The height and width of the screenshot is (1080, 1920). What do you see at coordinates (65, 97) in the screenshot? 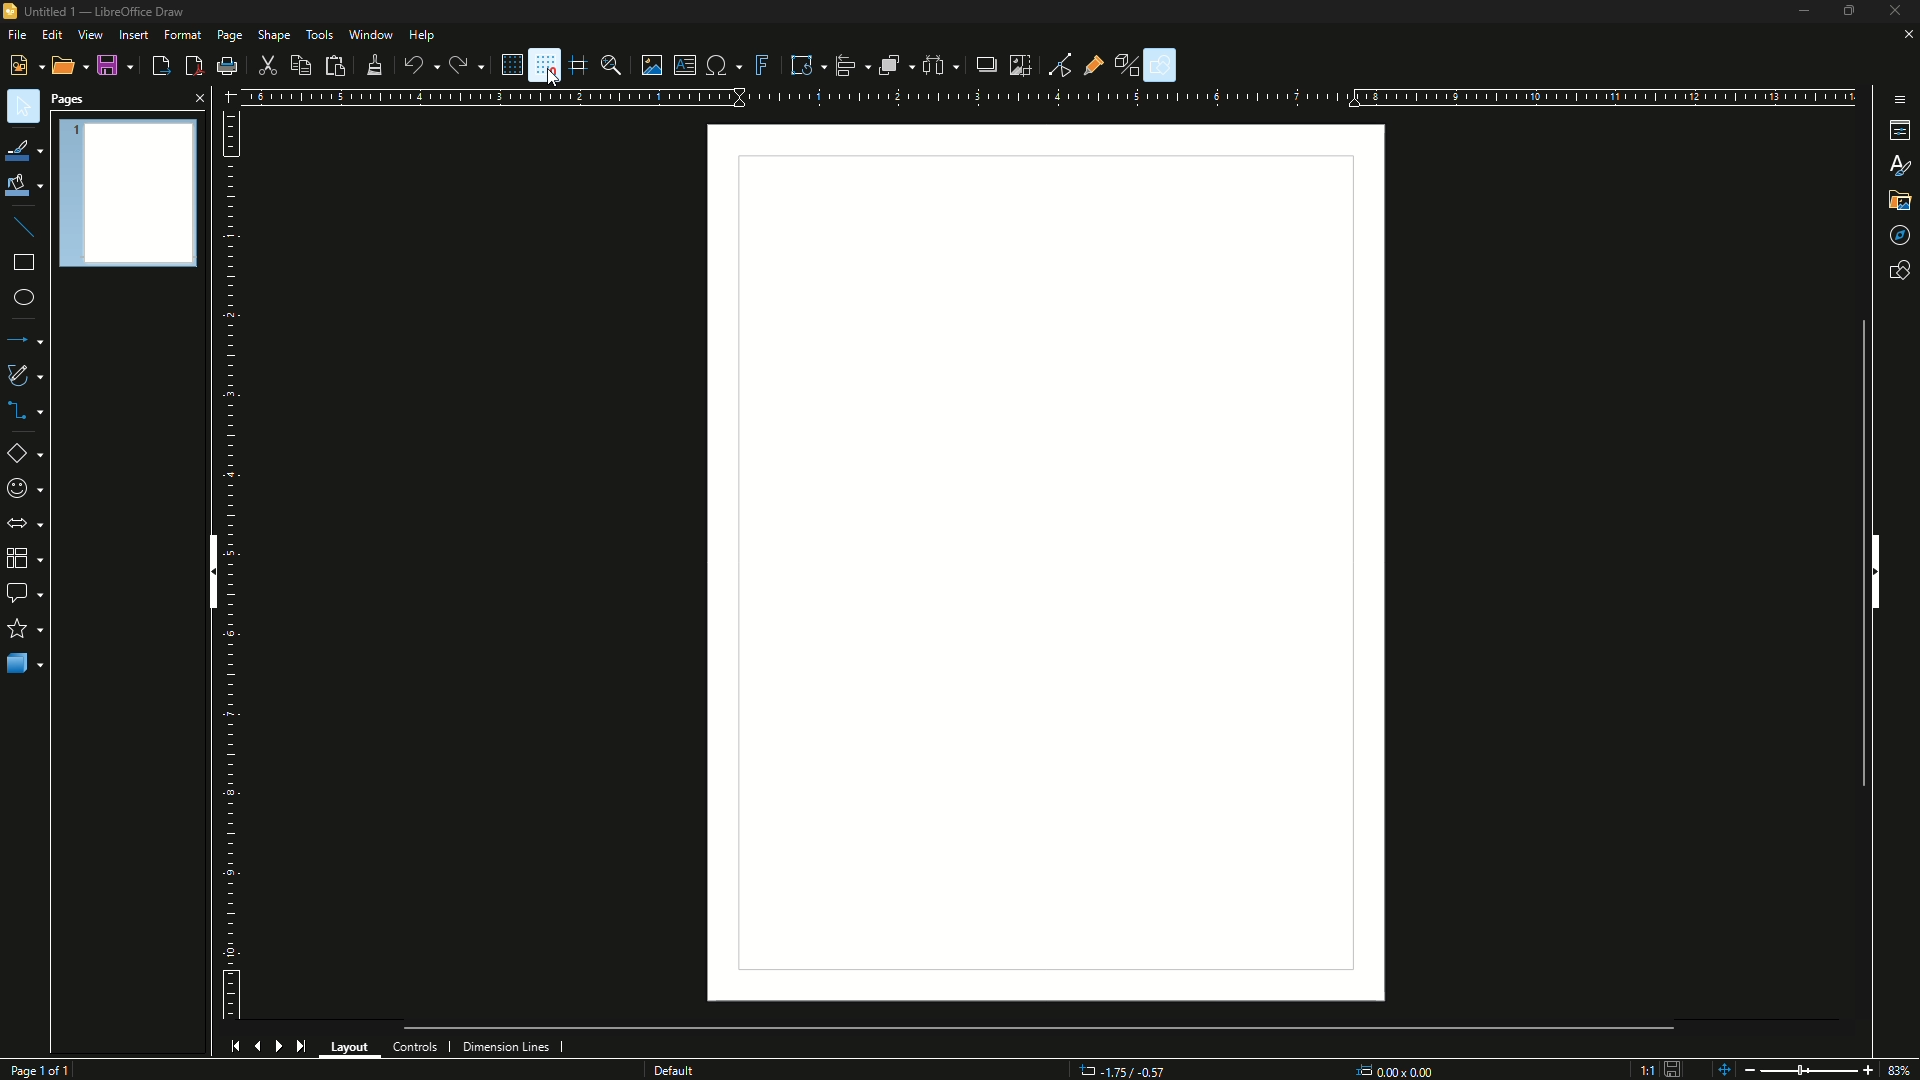
I see `Pages` at bounding box center [65, 97].